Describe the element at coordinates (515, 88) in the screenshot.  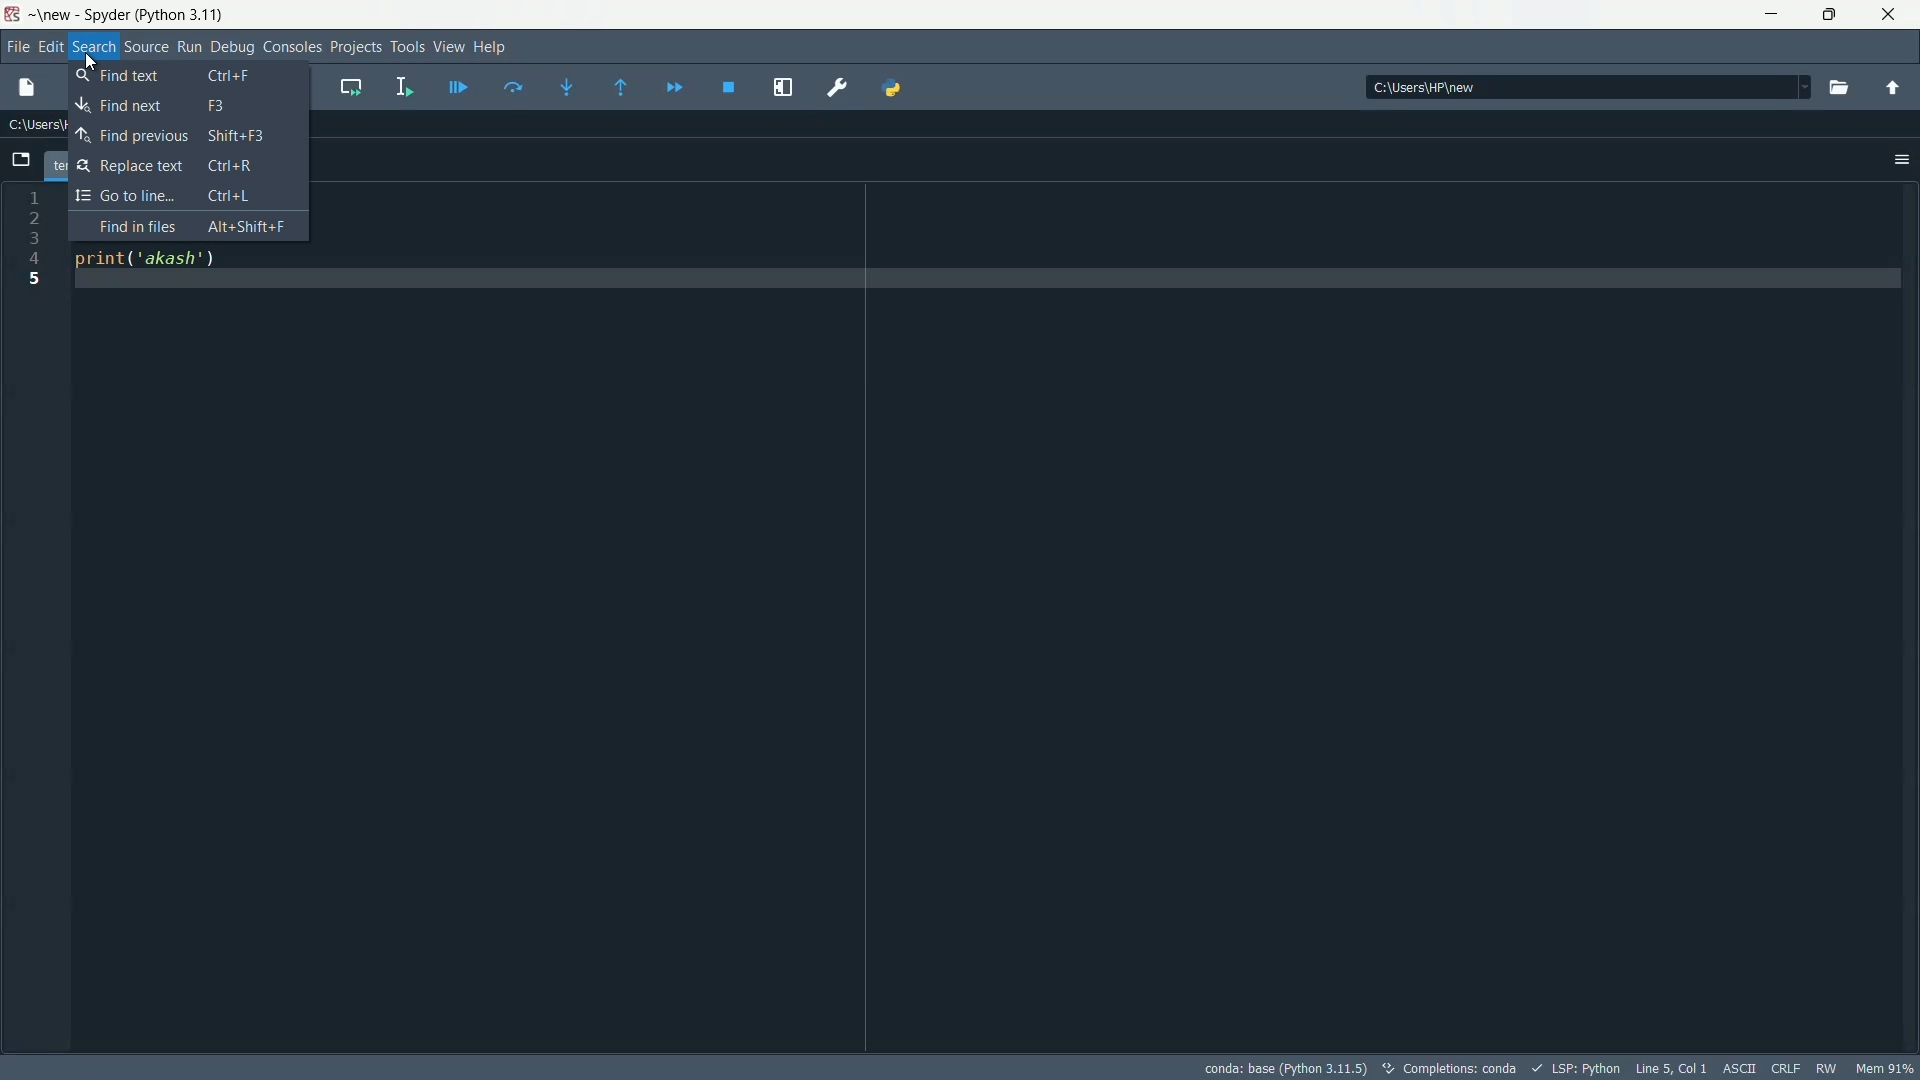
I see `run current line` at that location.